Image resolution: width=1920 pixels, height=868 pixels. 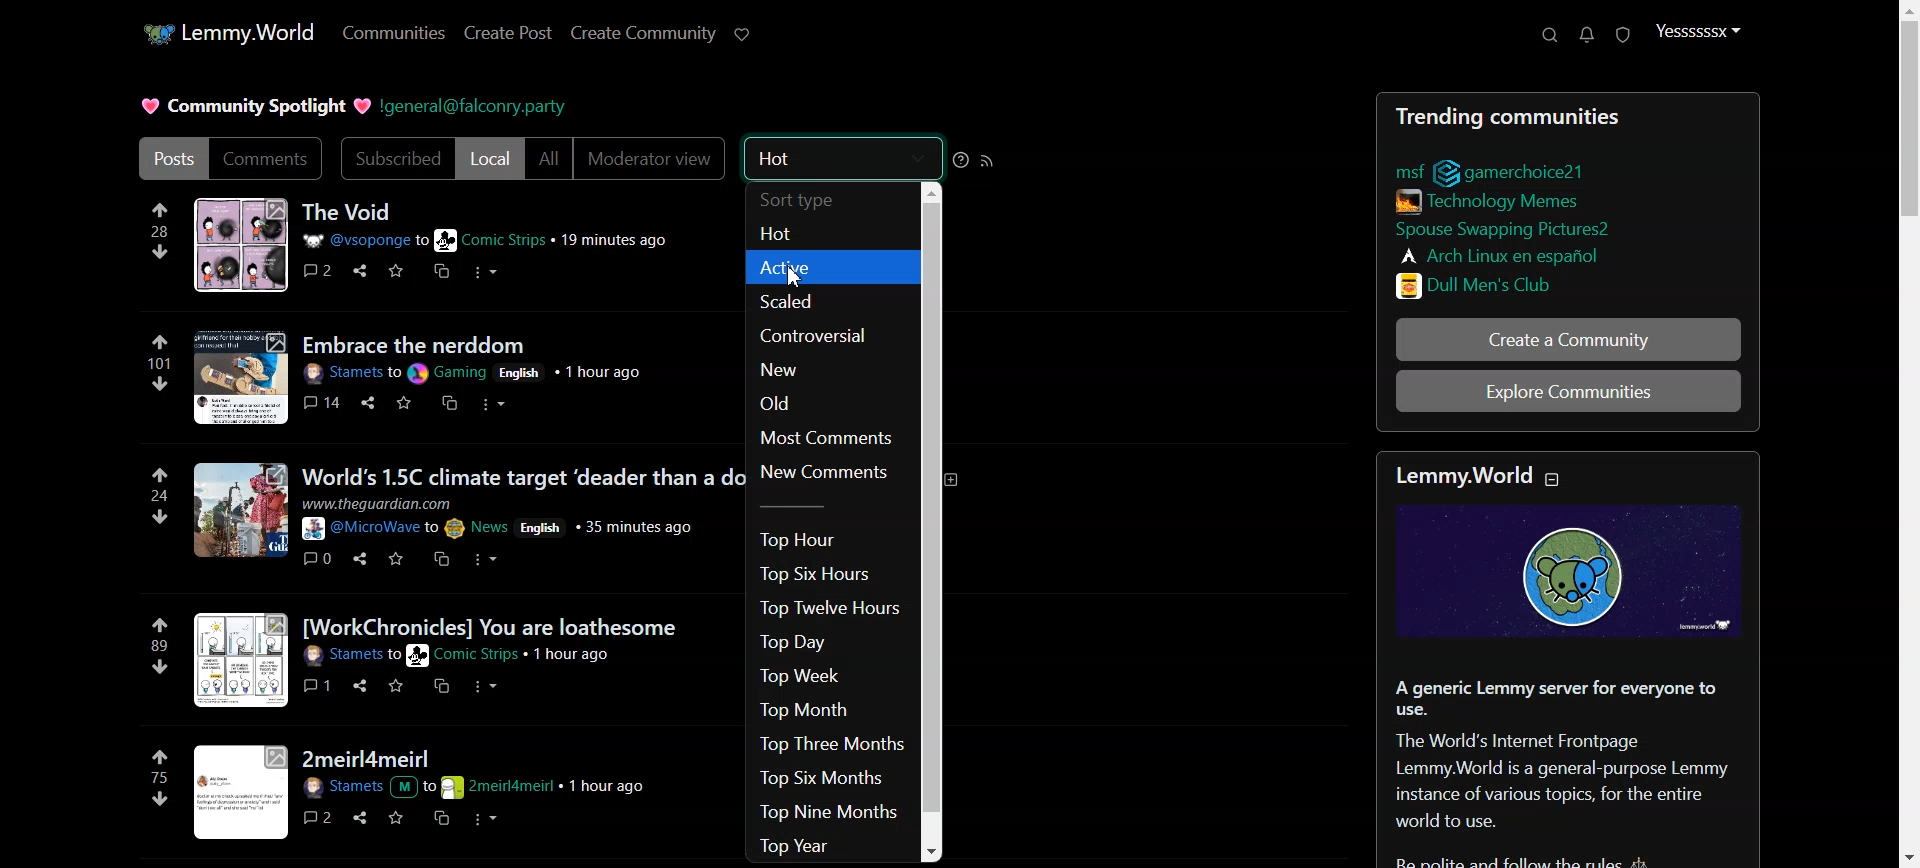 I want to click on Controversial, so click(x=829, y=335).